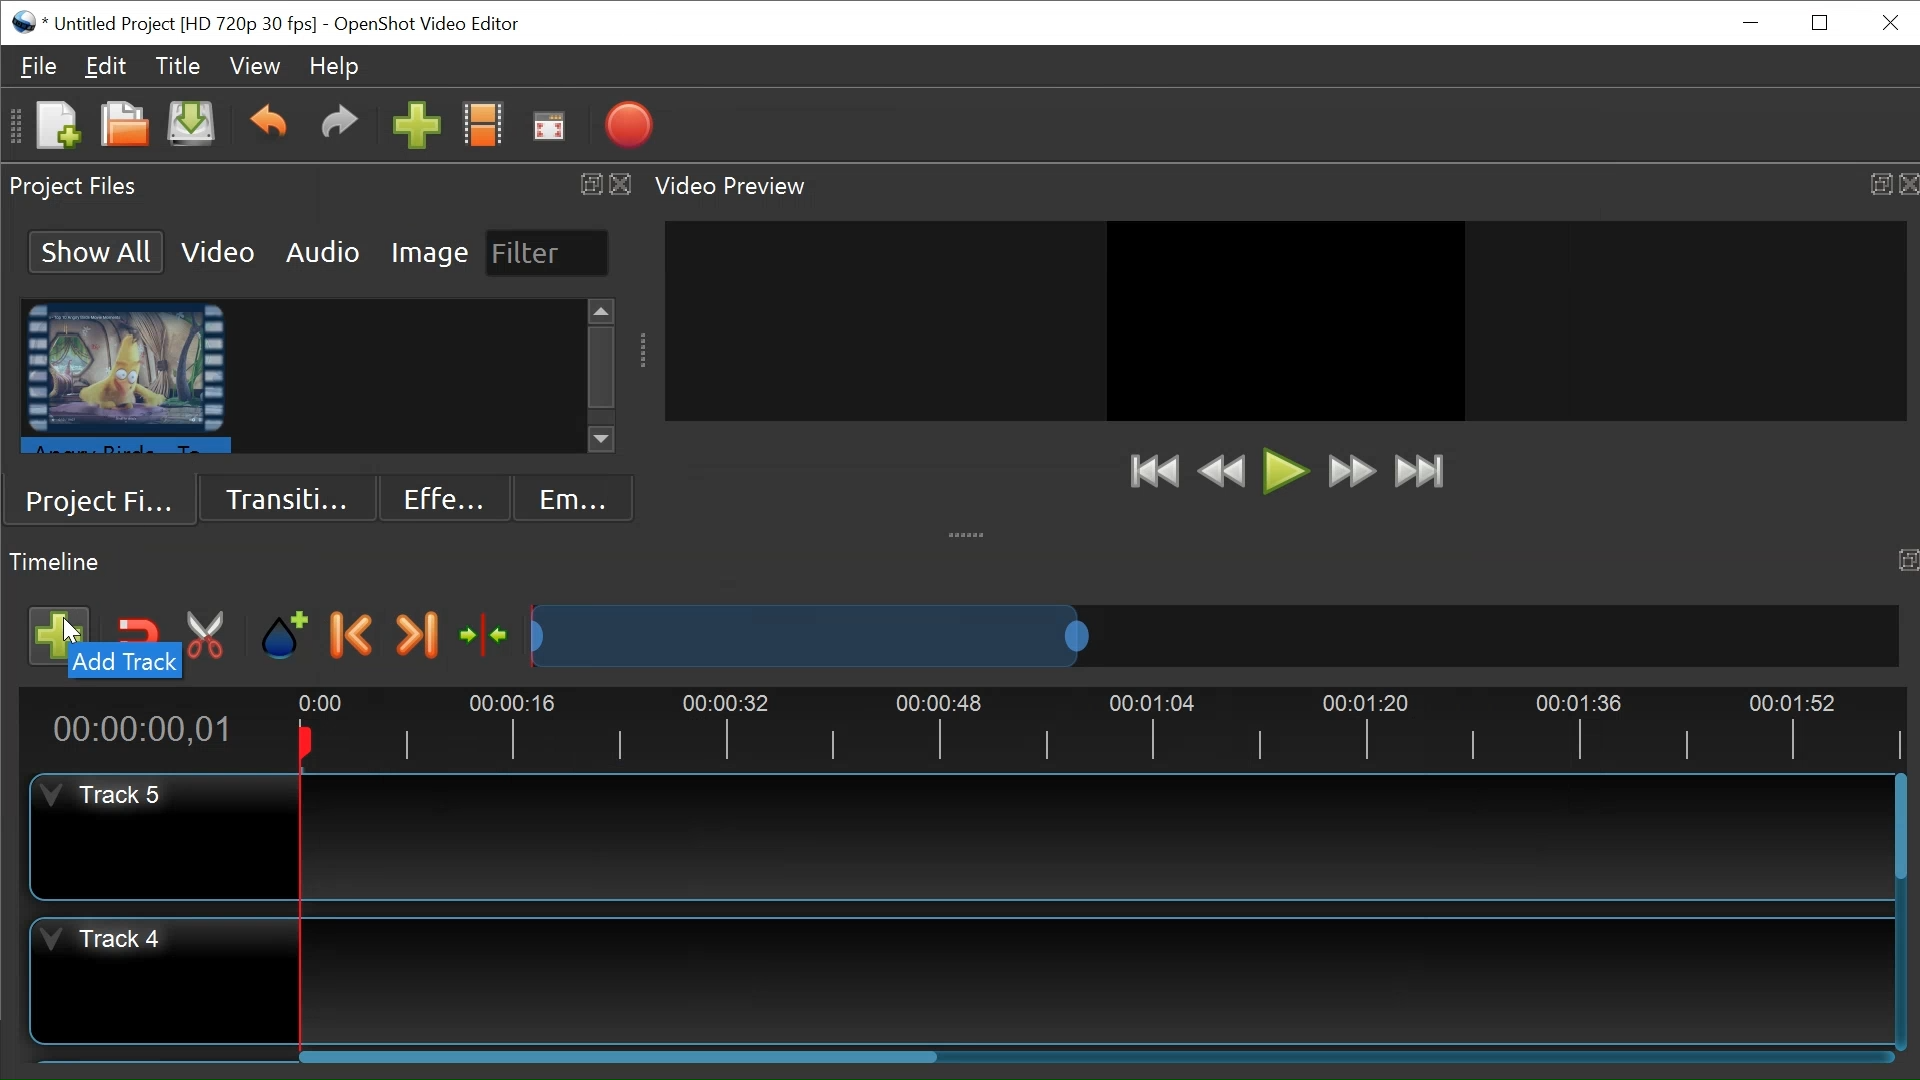 The image size is (1920, 1080). What do you see at coordinates (61, 633) in the screenshot?
I see `Add track` at bounding box center [61, 633].